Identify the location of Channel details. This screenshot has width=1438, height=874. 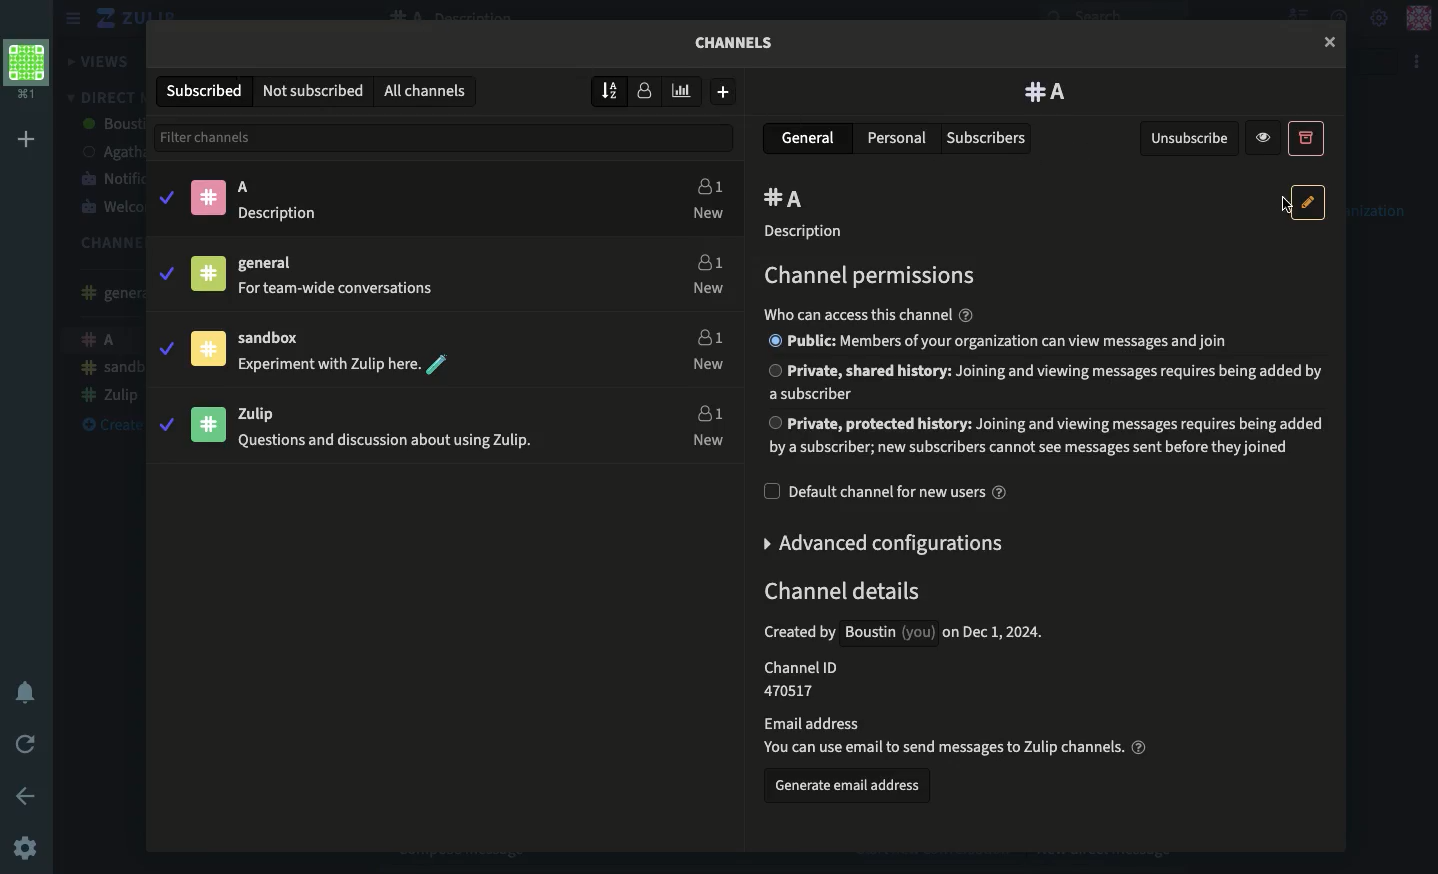
(943, 668).